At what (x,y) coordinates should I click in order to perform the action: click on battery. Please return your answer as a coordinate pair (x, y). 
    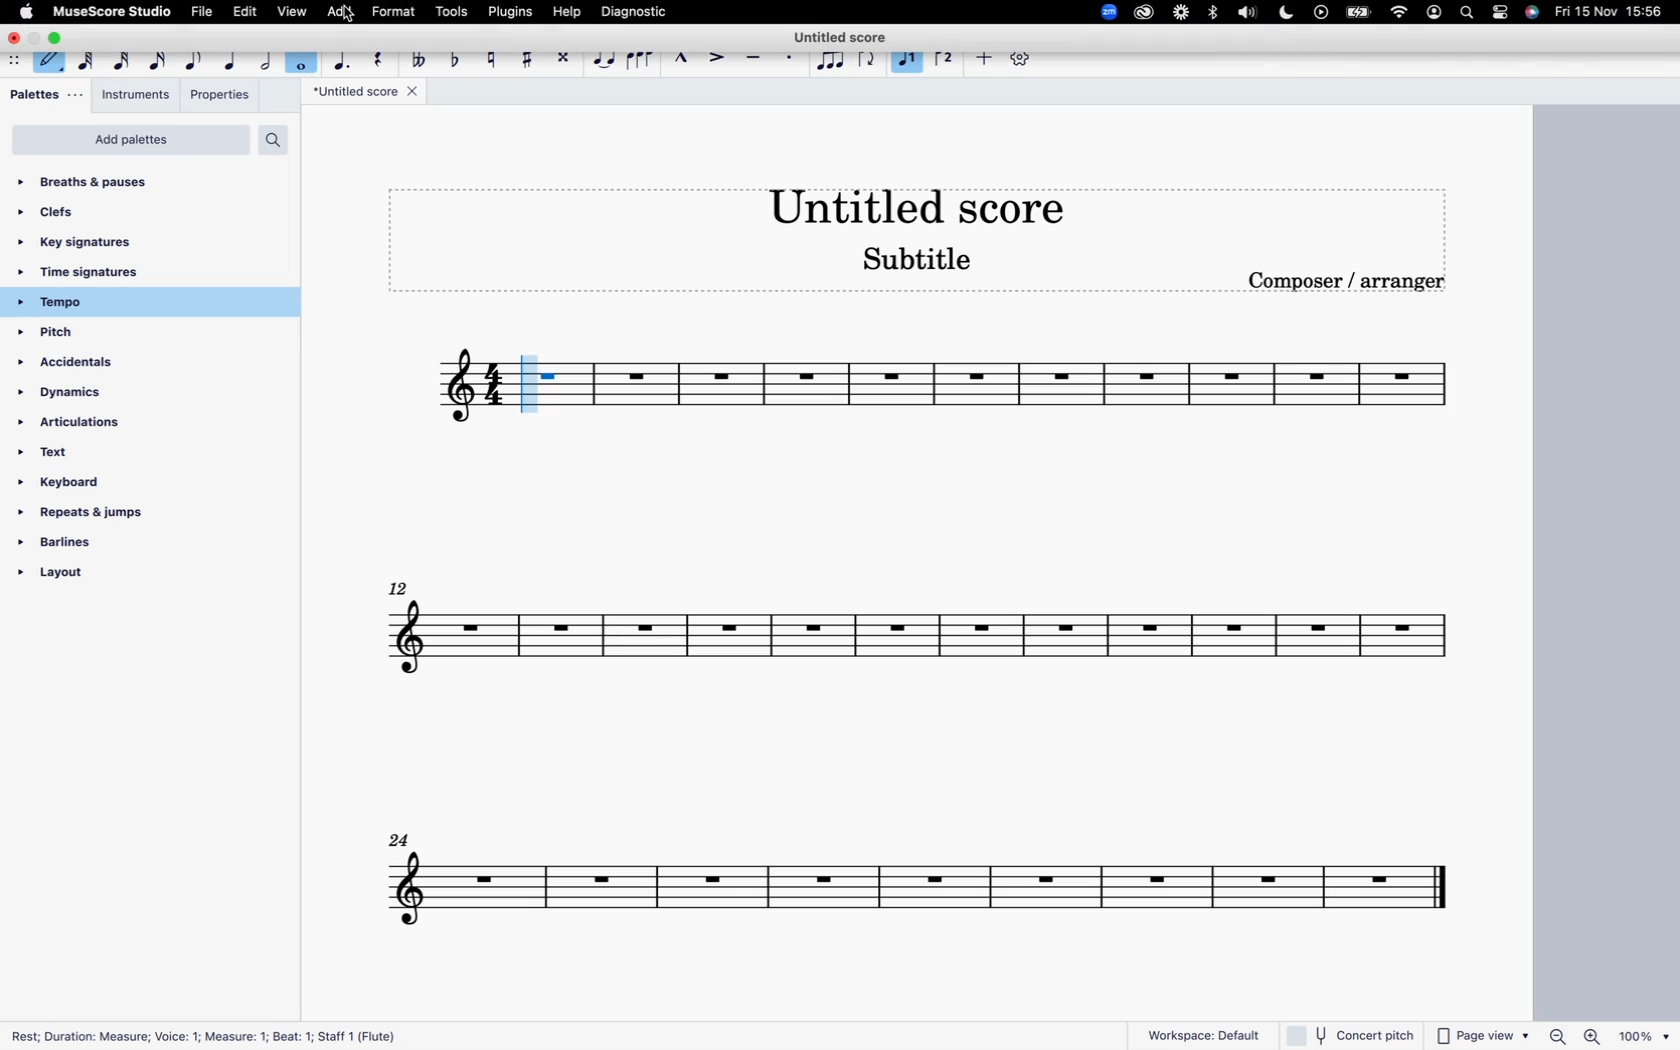
    Looking at the image, I should click on (1359, 14).